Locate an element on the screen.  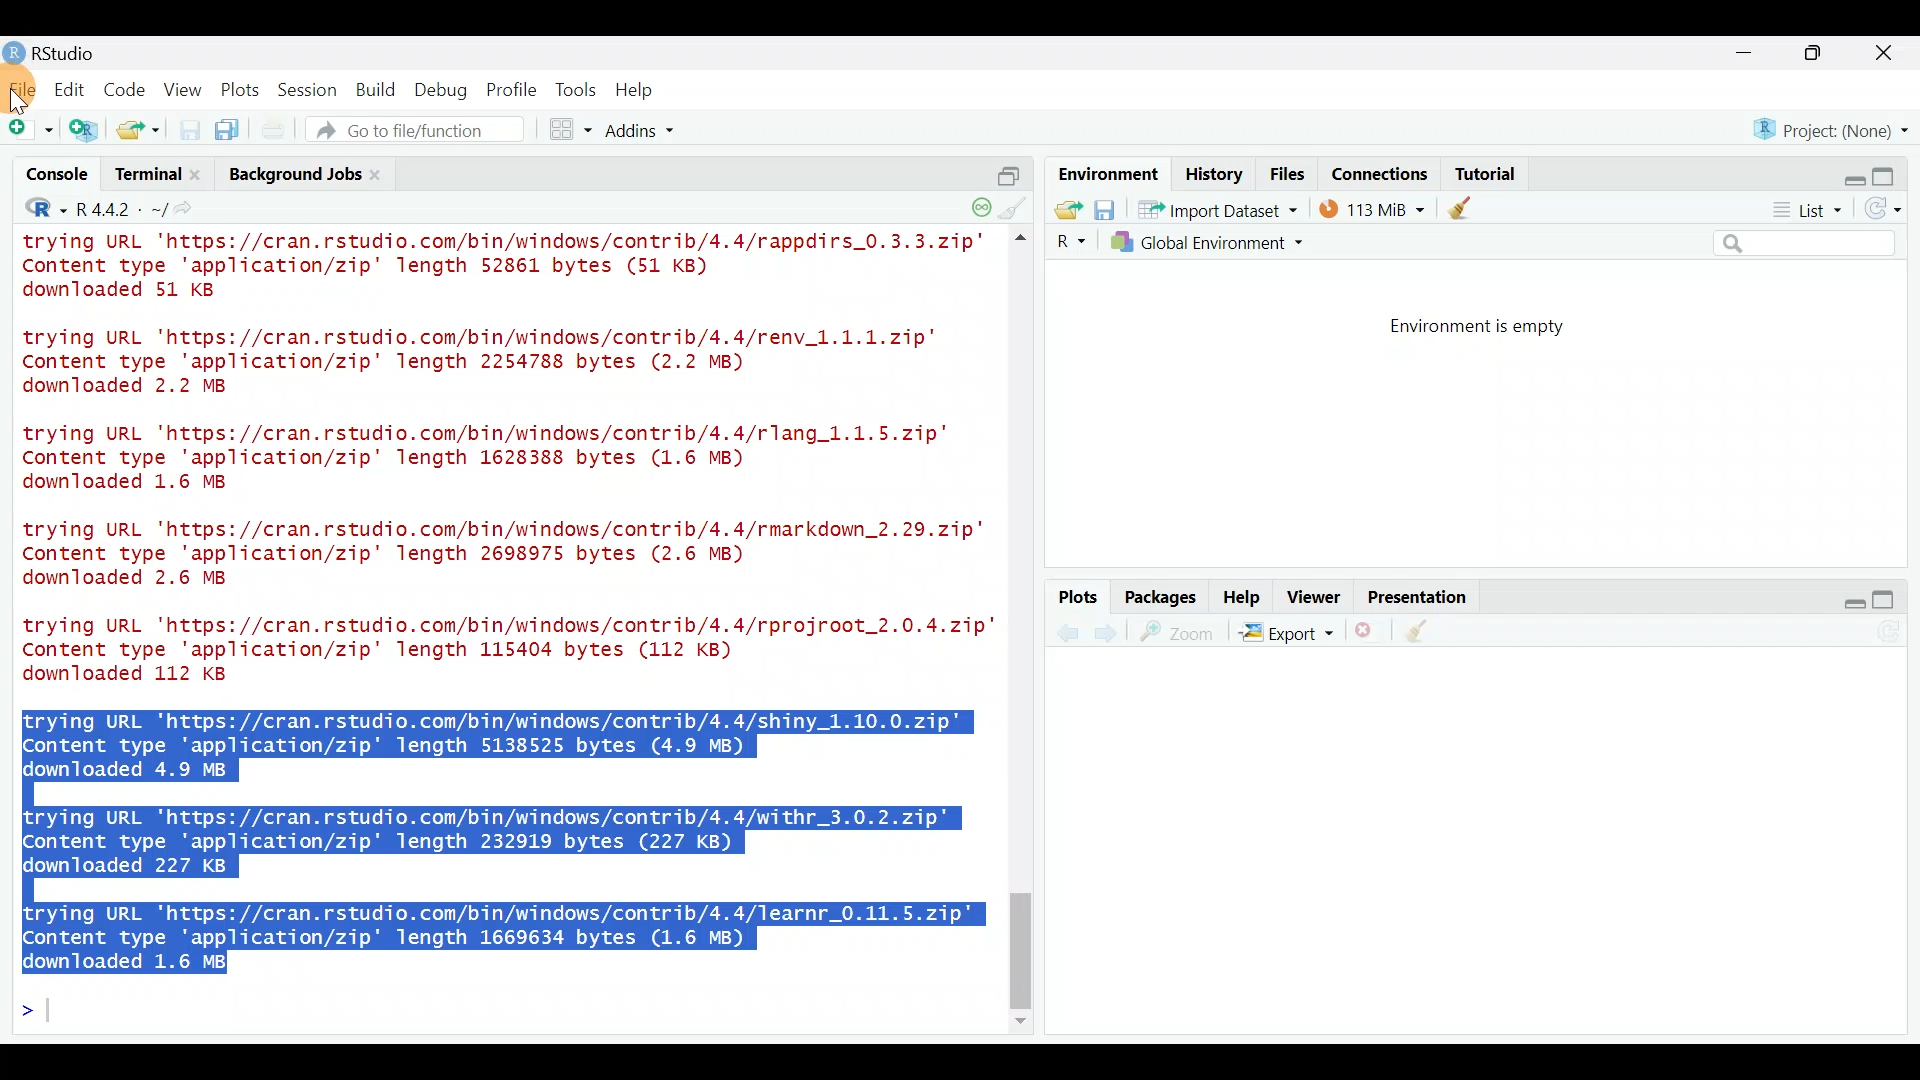
Create a project is located at coordinates (86, 131).